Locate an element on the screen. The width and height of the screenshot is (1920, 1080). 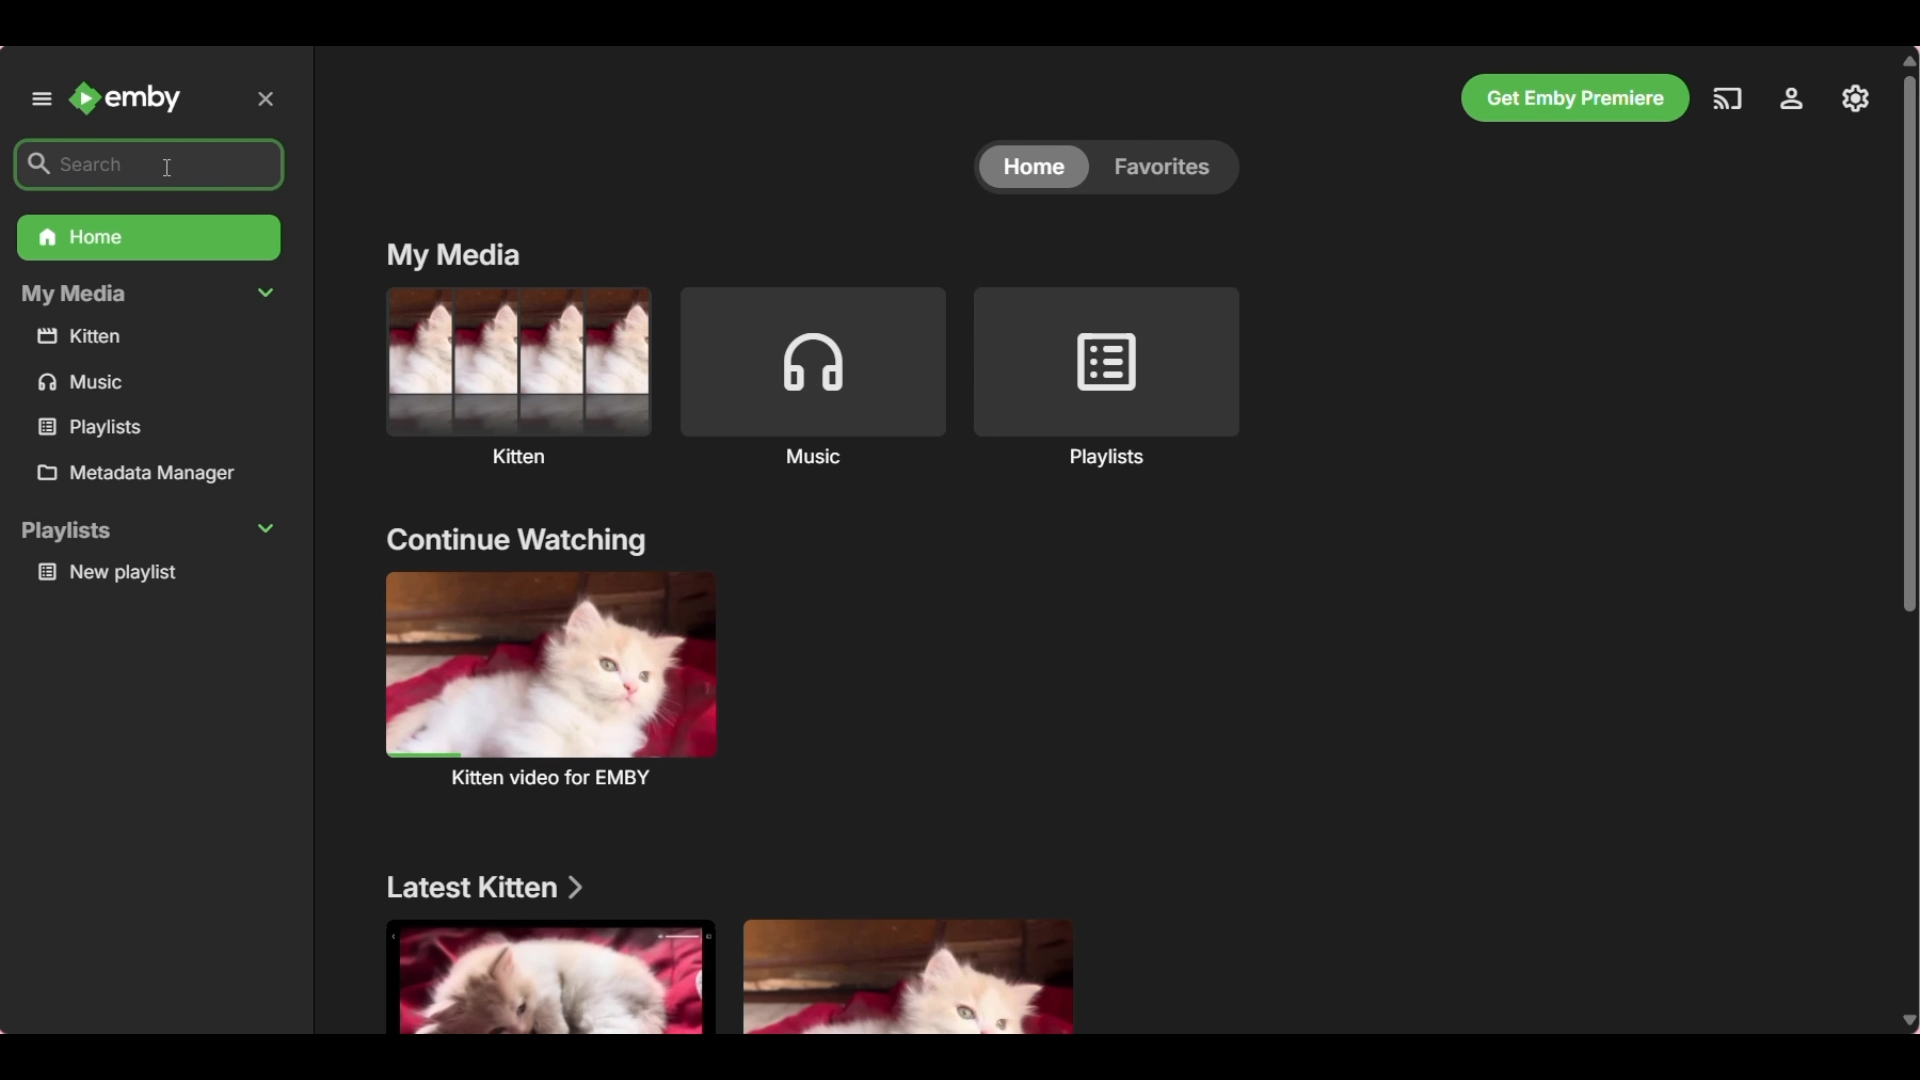
New playlist is located at coordinates (156, 572).